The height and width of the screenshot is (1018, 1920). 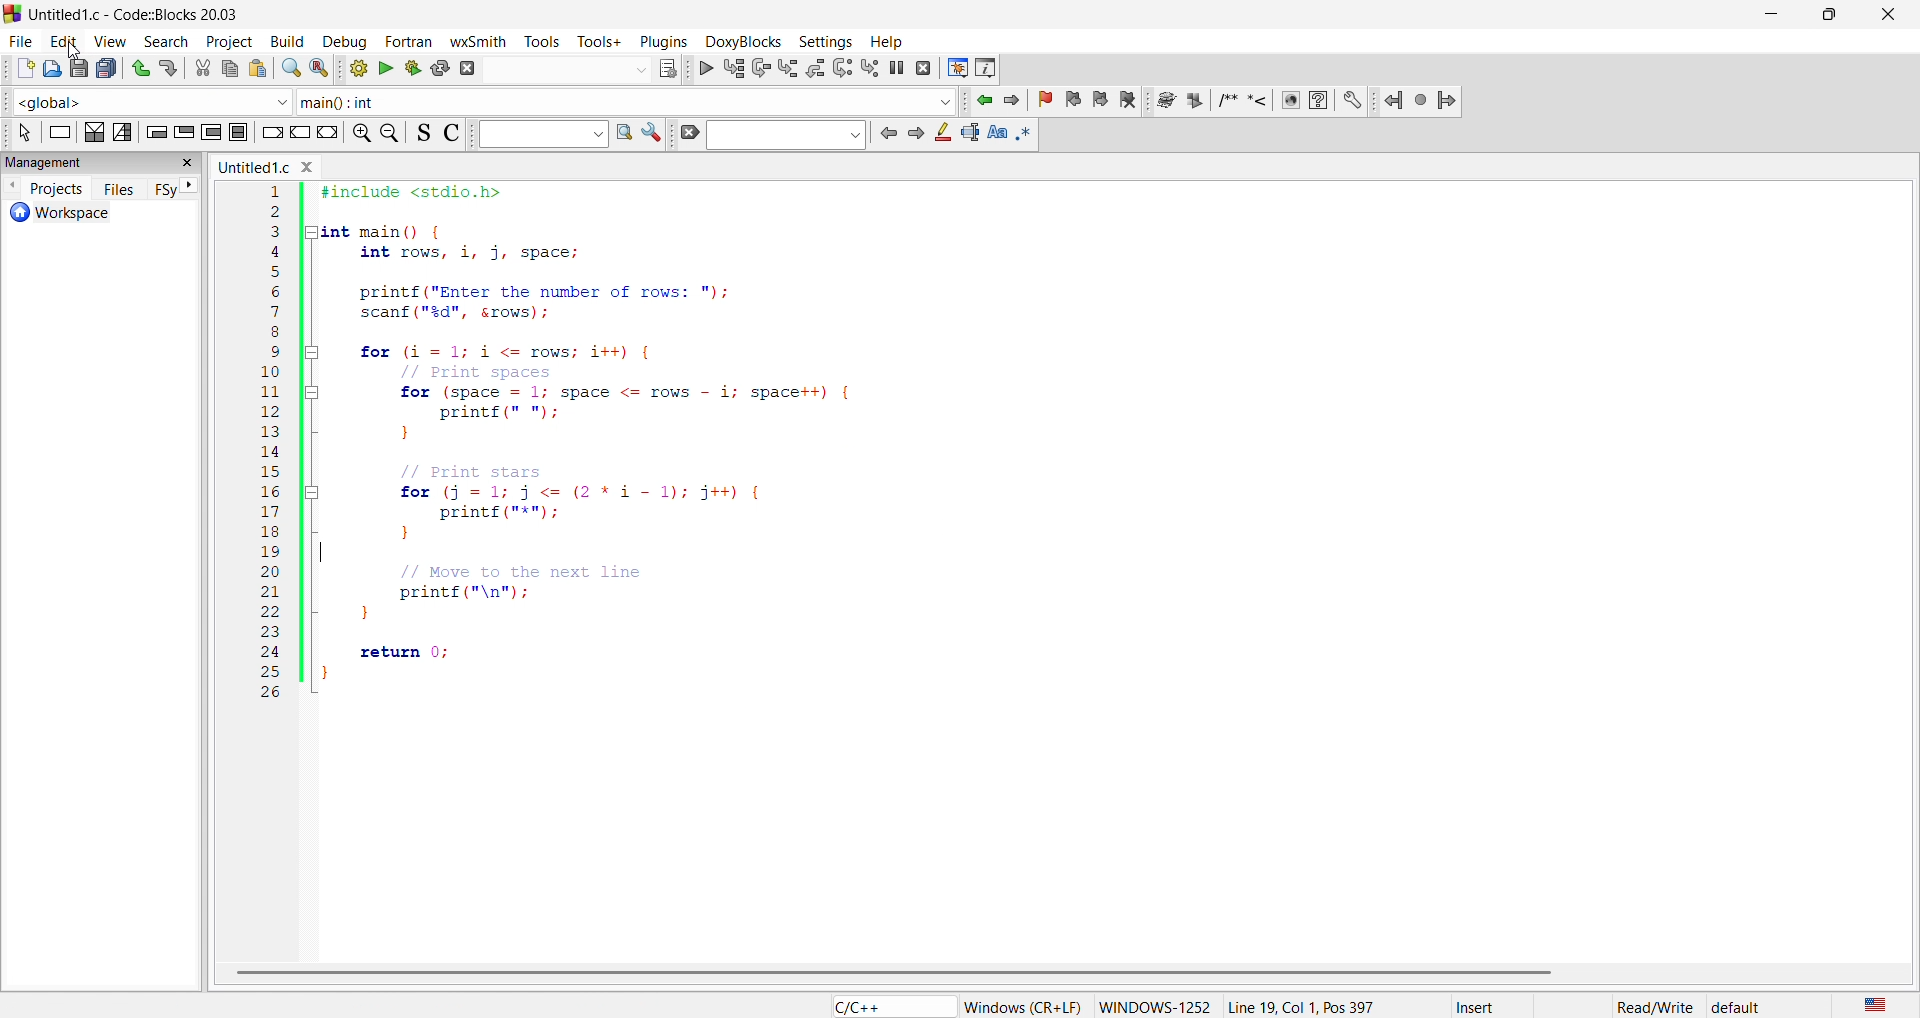 What do you see at coordinates (688, 135) in the screenshot?
I see `clear` at bounding box center [688, 135].